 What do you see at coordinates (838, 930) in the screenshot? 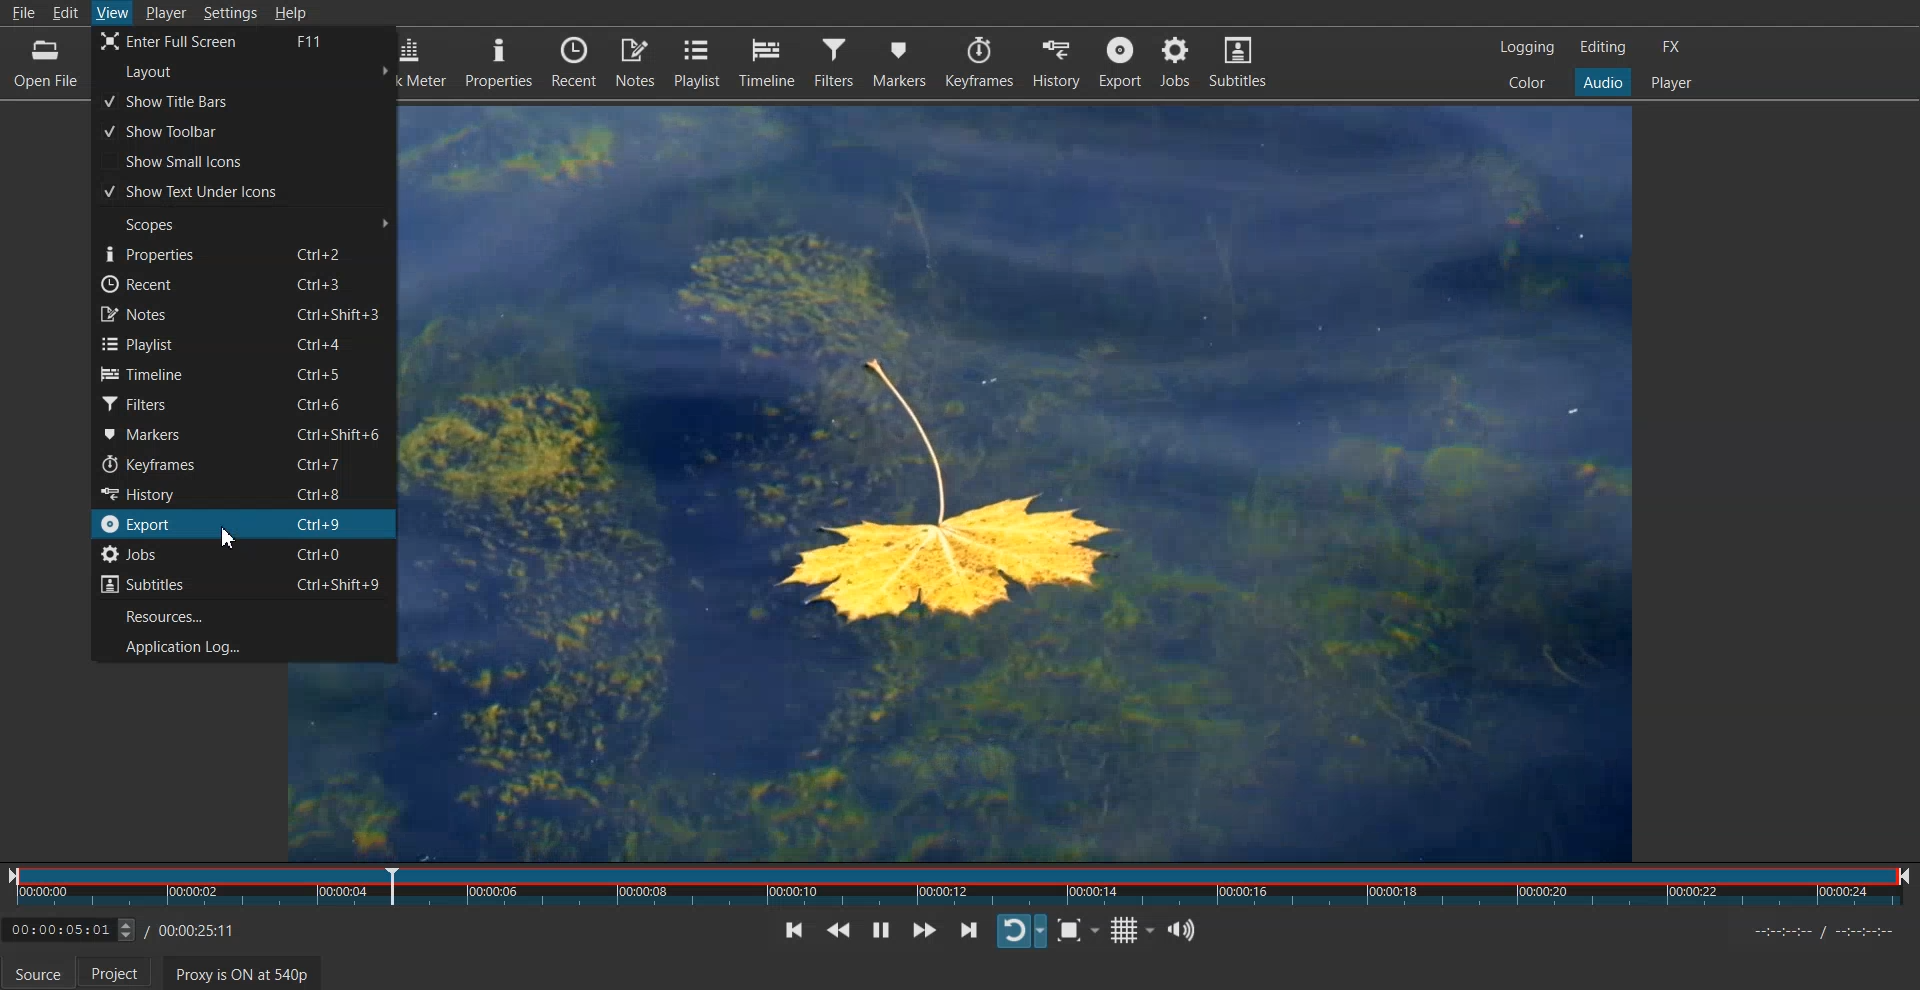
I see `Play quickly backwards` at bounding box center [838, 930].